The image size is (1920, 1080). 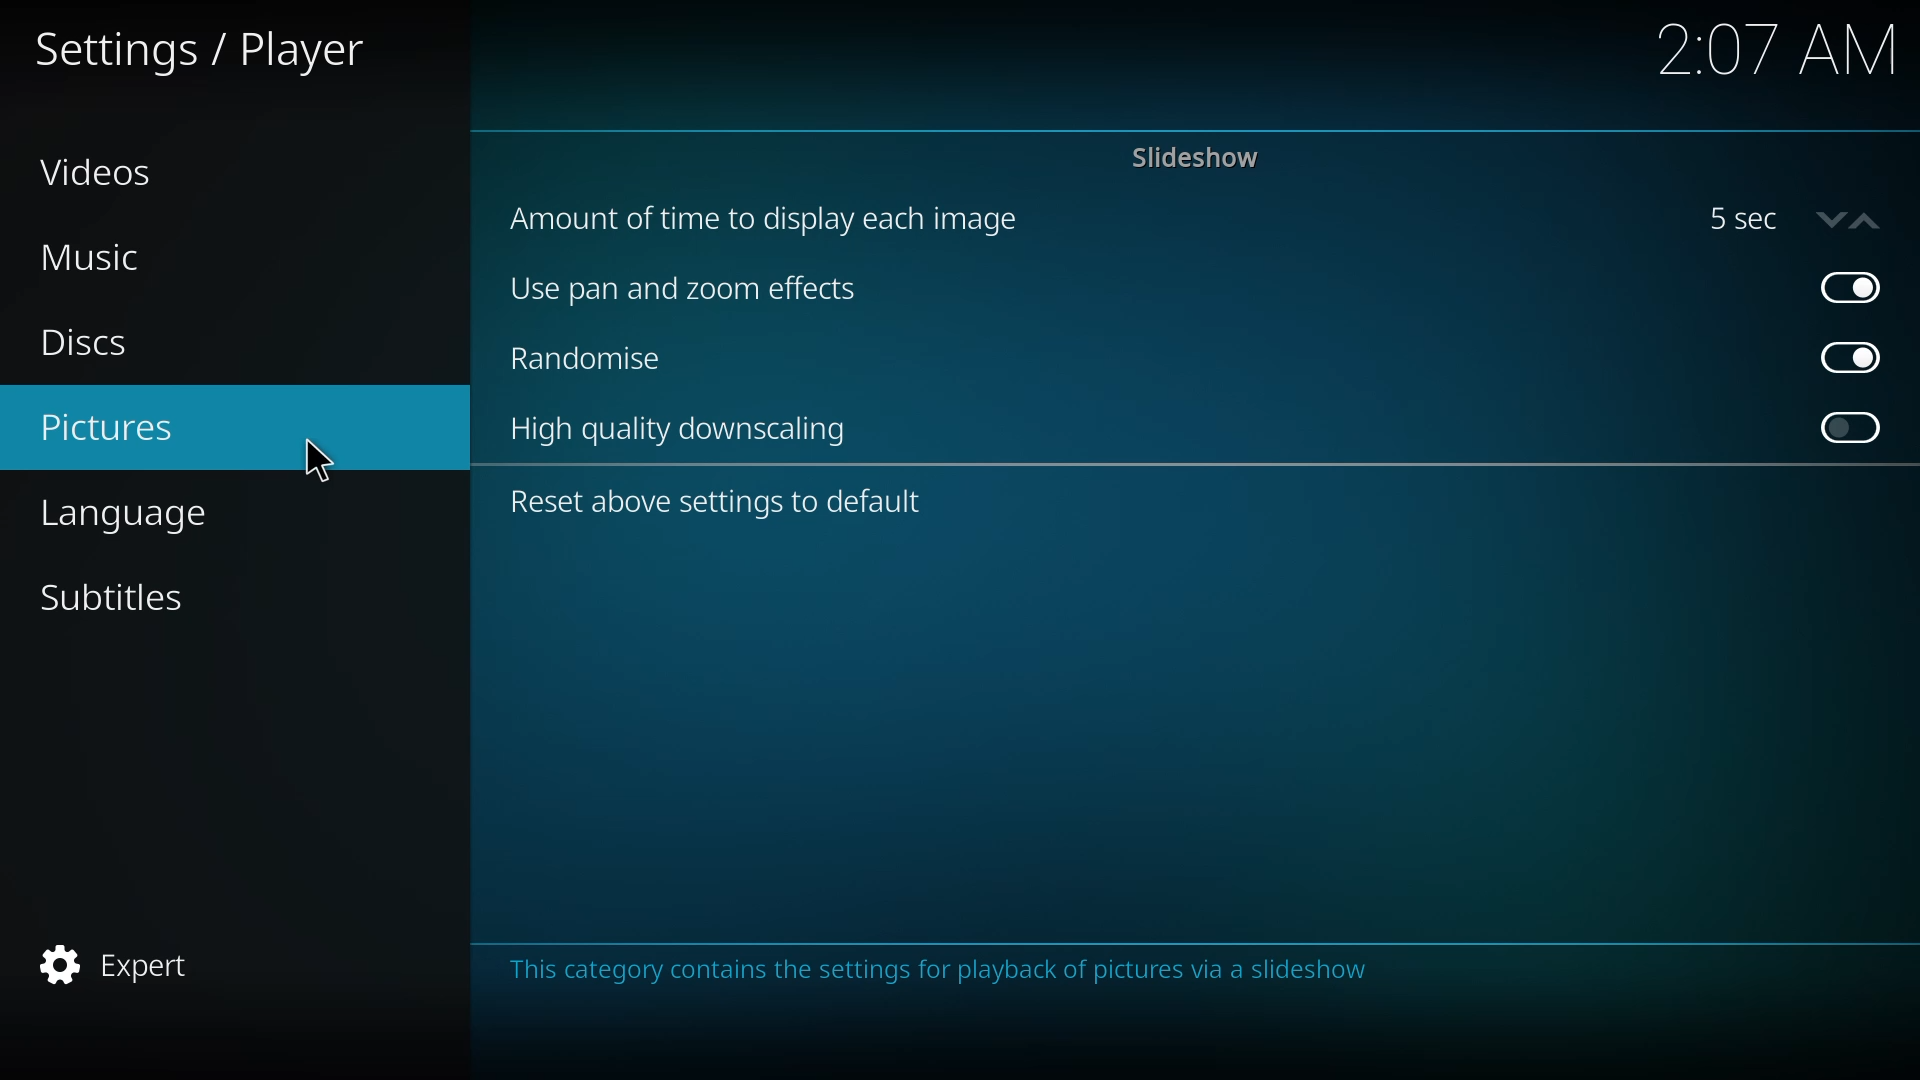 What do you see at coordinates (92, 343) in the screenshot?
I see `discs` at bounding box center [92, 343].